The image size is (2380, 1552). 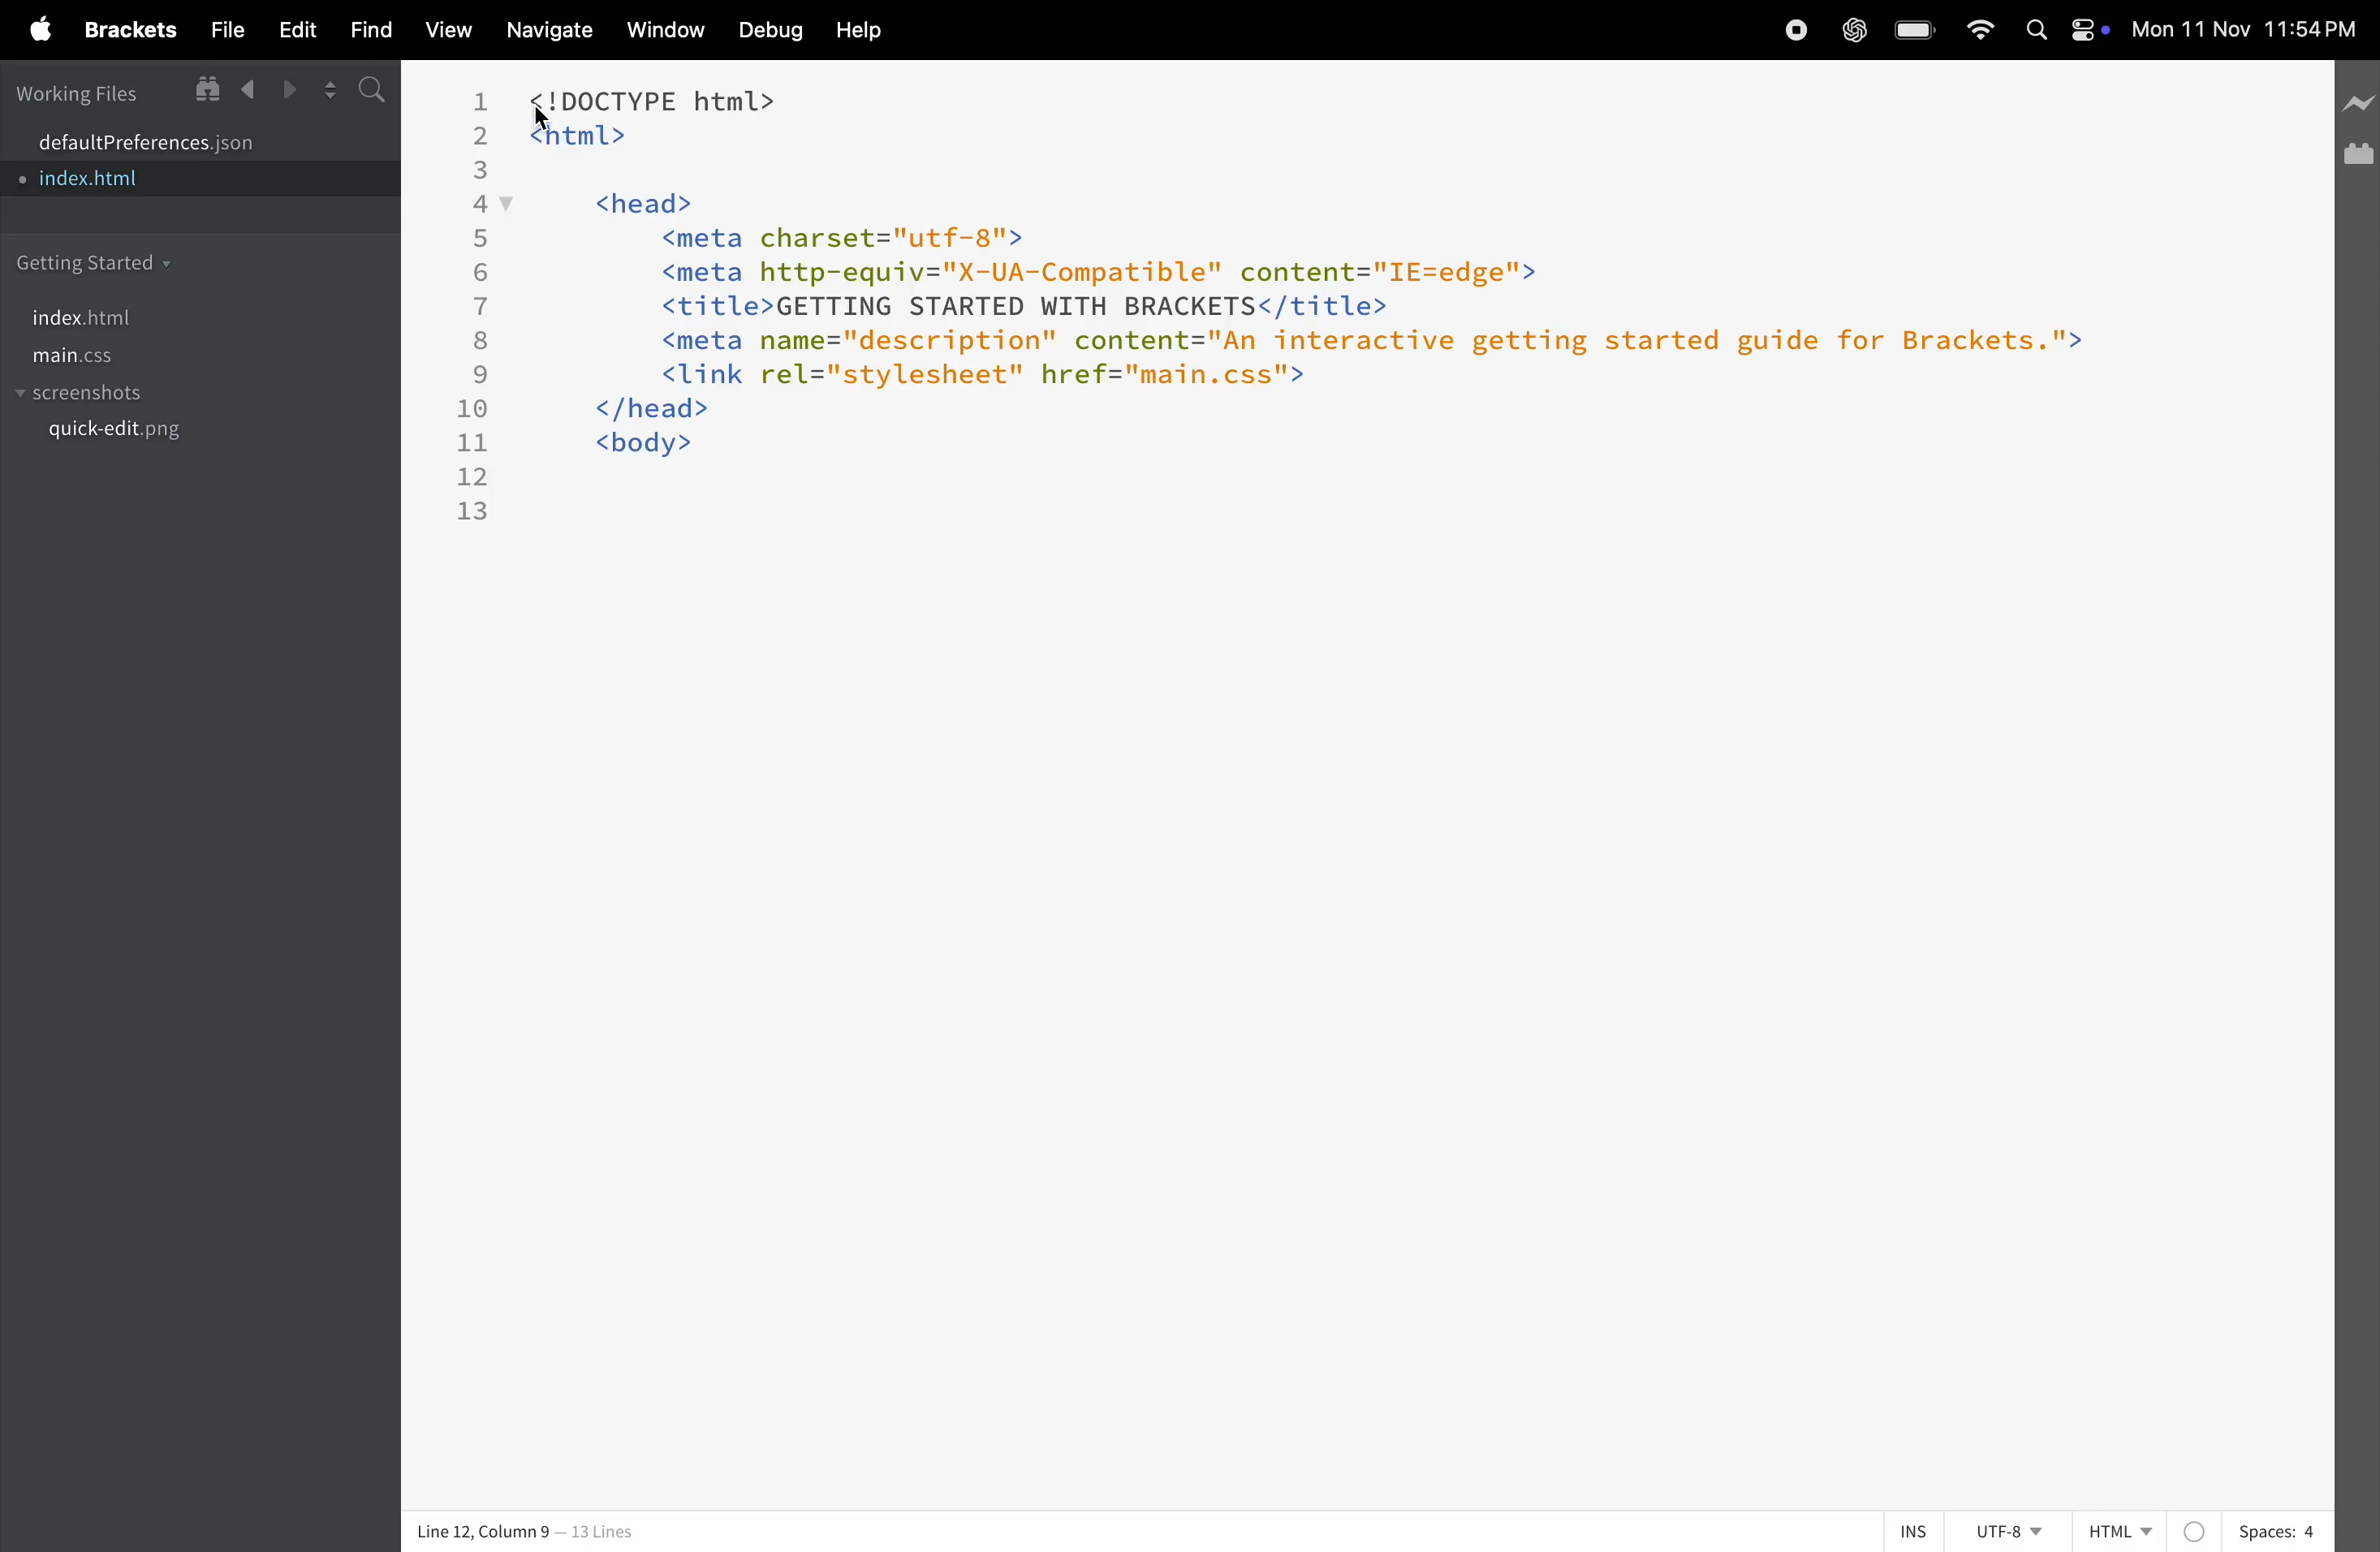 What do you see at coordinates (447, 30) in the screenshot?
I see `view` at bounding box center [447, 30].